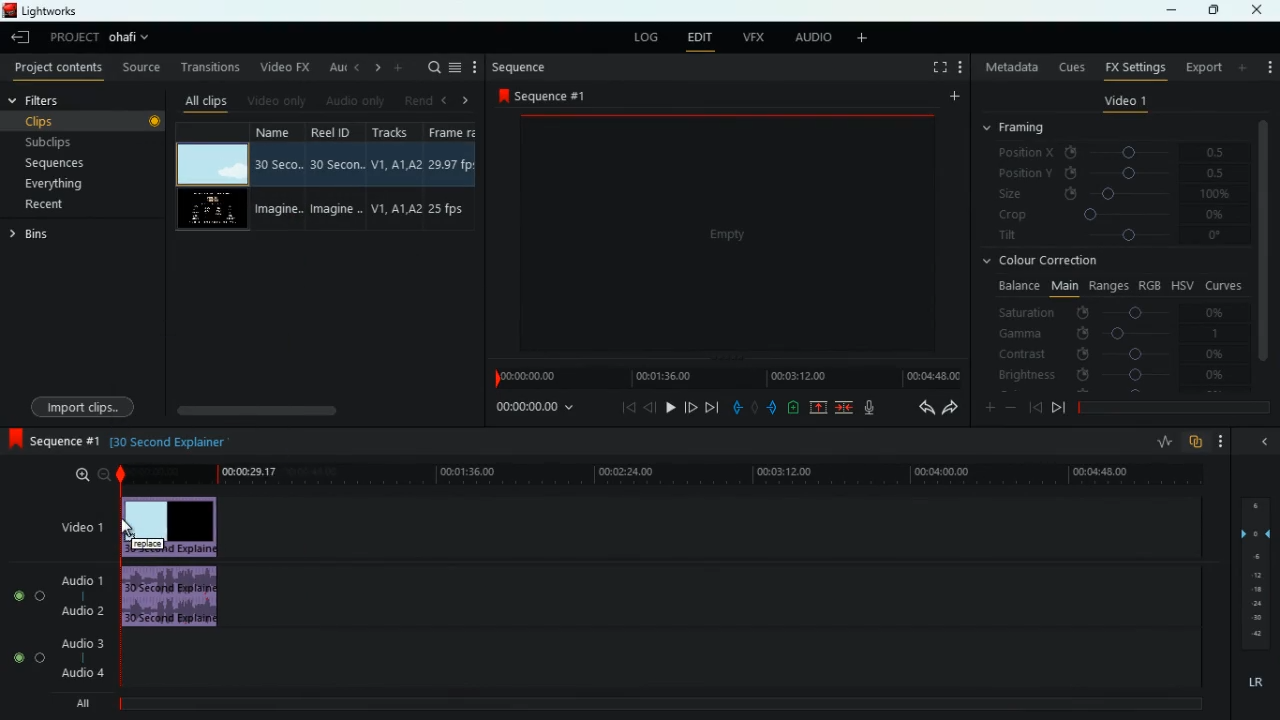  Describe the element at coordinates (1258, 634) in the screenshot. I see `-42 (layer)` at that location.